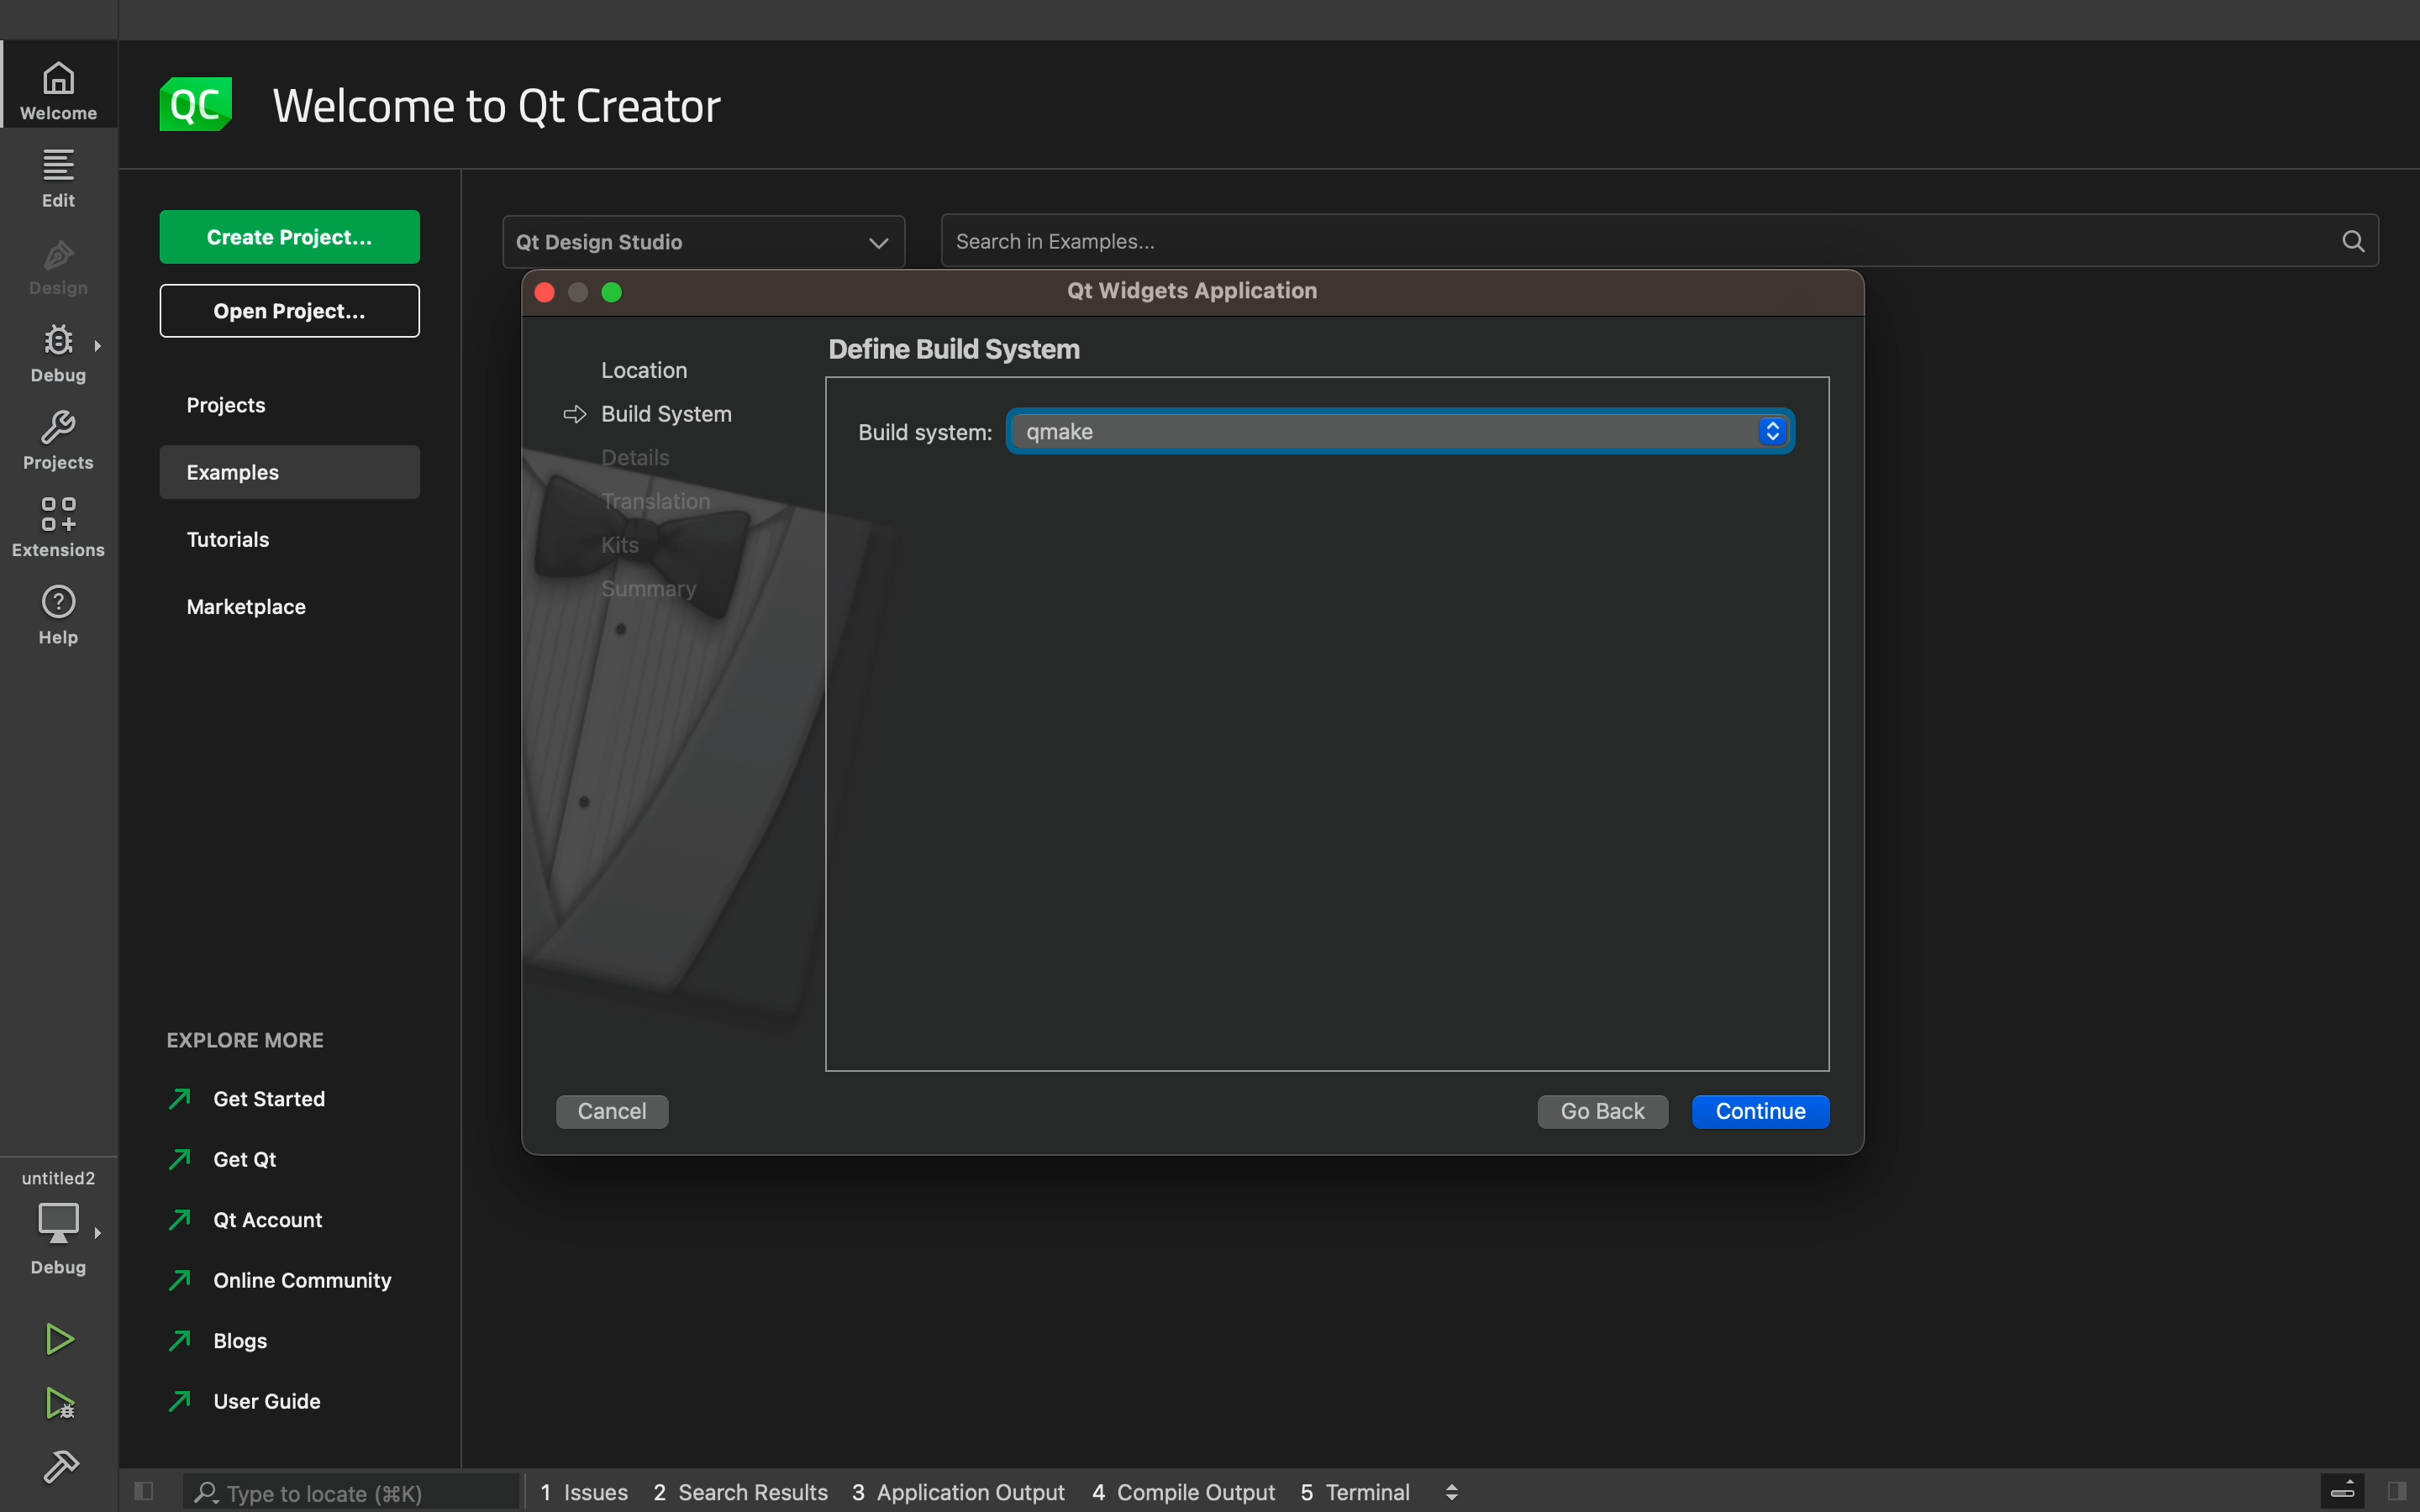  Describe the element at coordinates (633, 544) in the screenshot. I see `kits` at that location.